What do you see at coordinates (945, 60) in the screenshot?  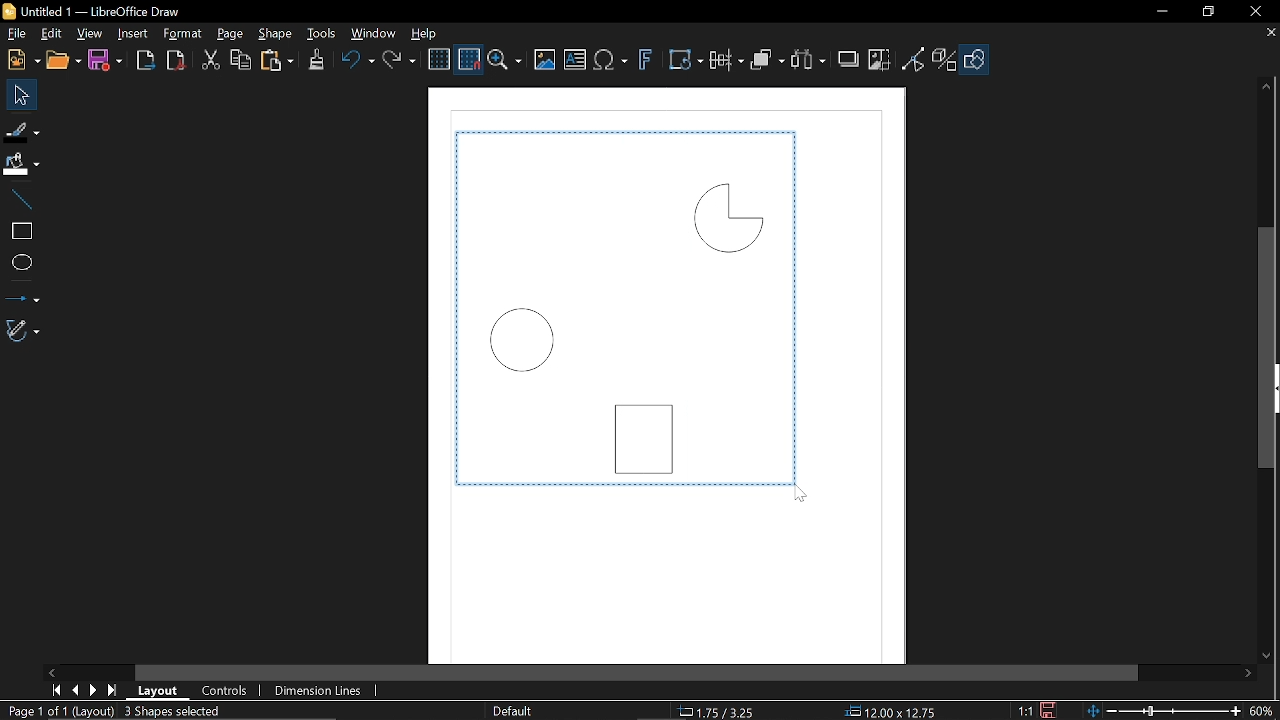 I see `Toggle extrusion` at bounding box center [945, 60].